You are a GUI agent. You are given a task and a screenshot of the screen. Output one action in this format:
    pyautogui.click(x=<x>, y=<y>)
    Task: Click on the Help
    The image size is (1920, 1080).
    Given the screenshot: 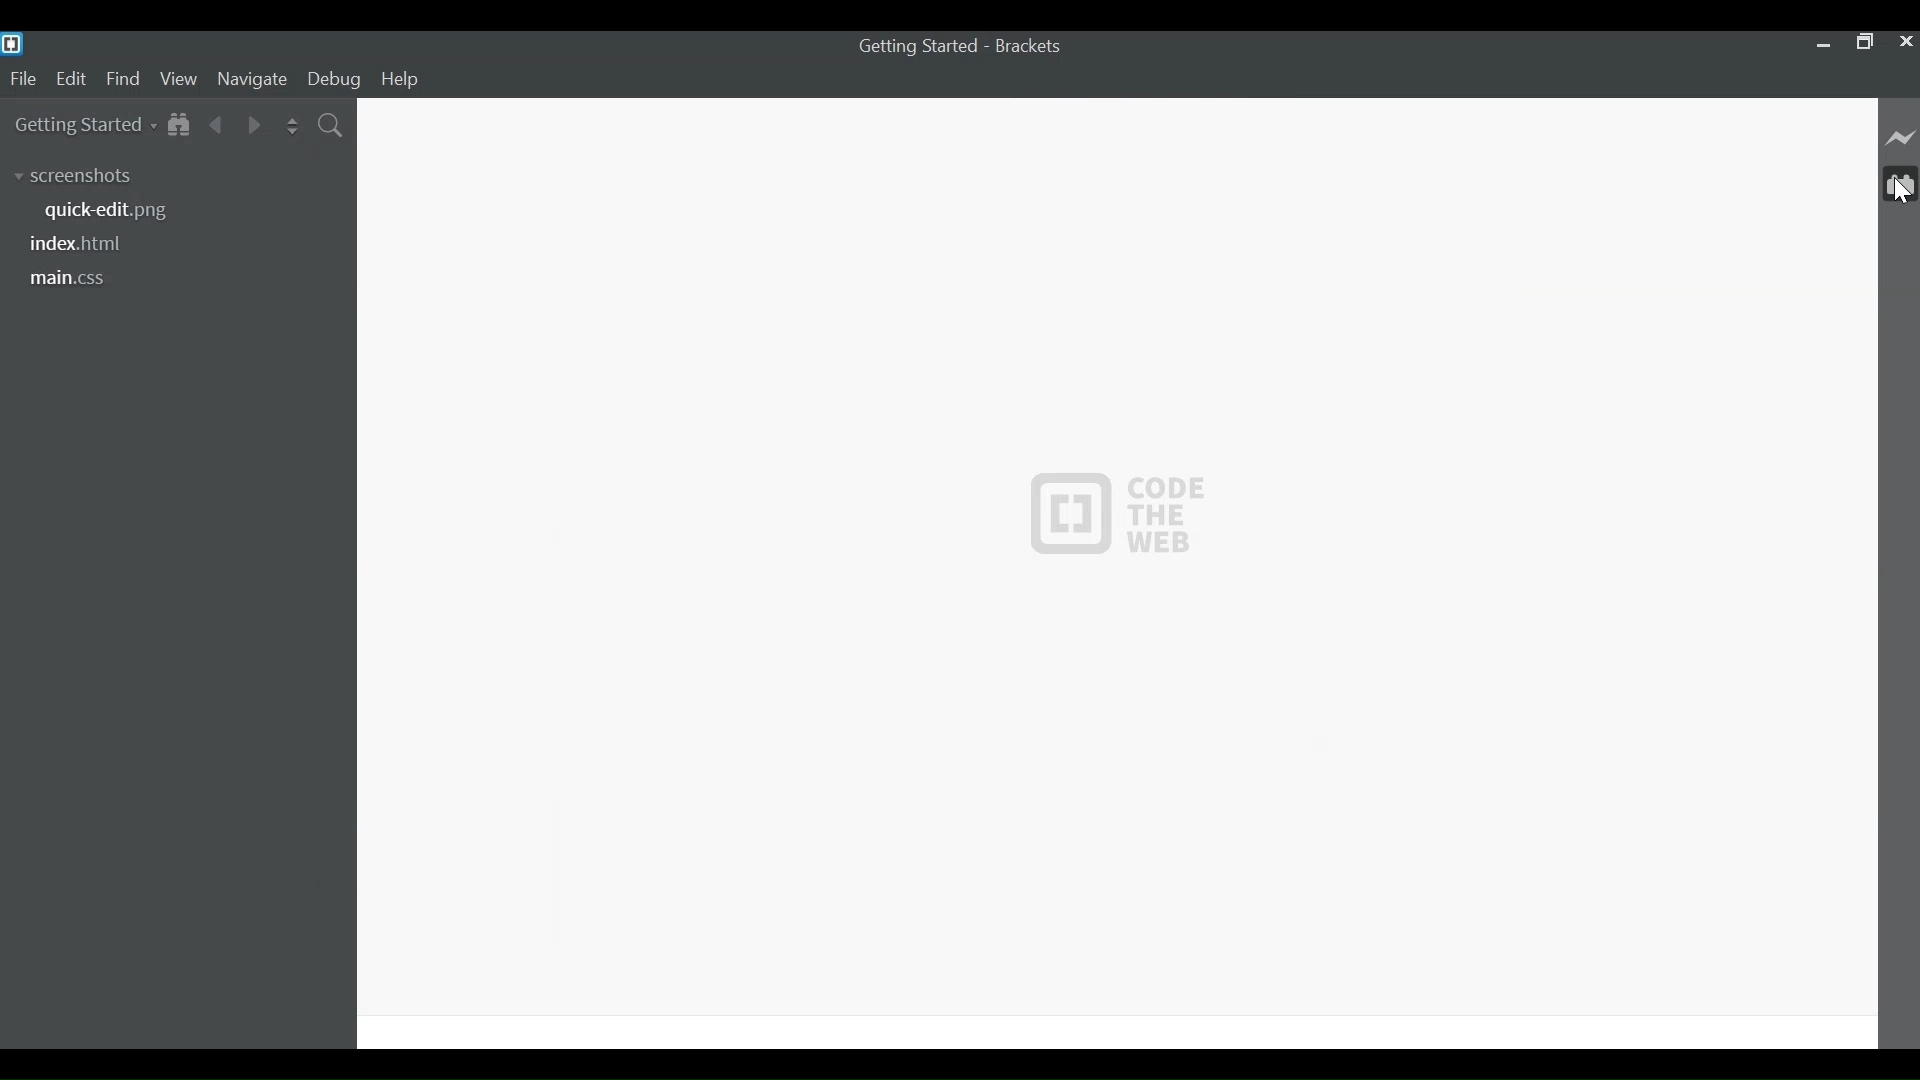 What is the action you would take?
    pyautogui.click(x=401, y=80)
    